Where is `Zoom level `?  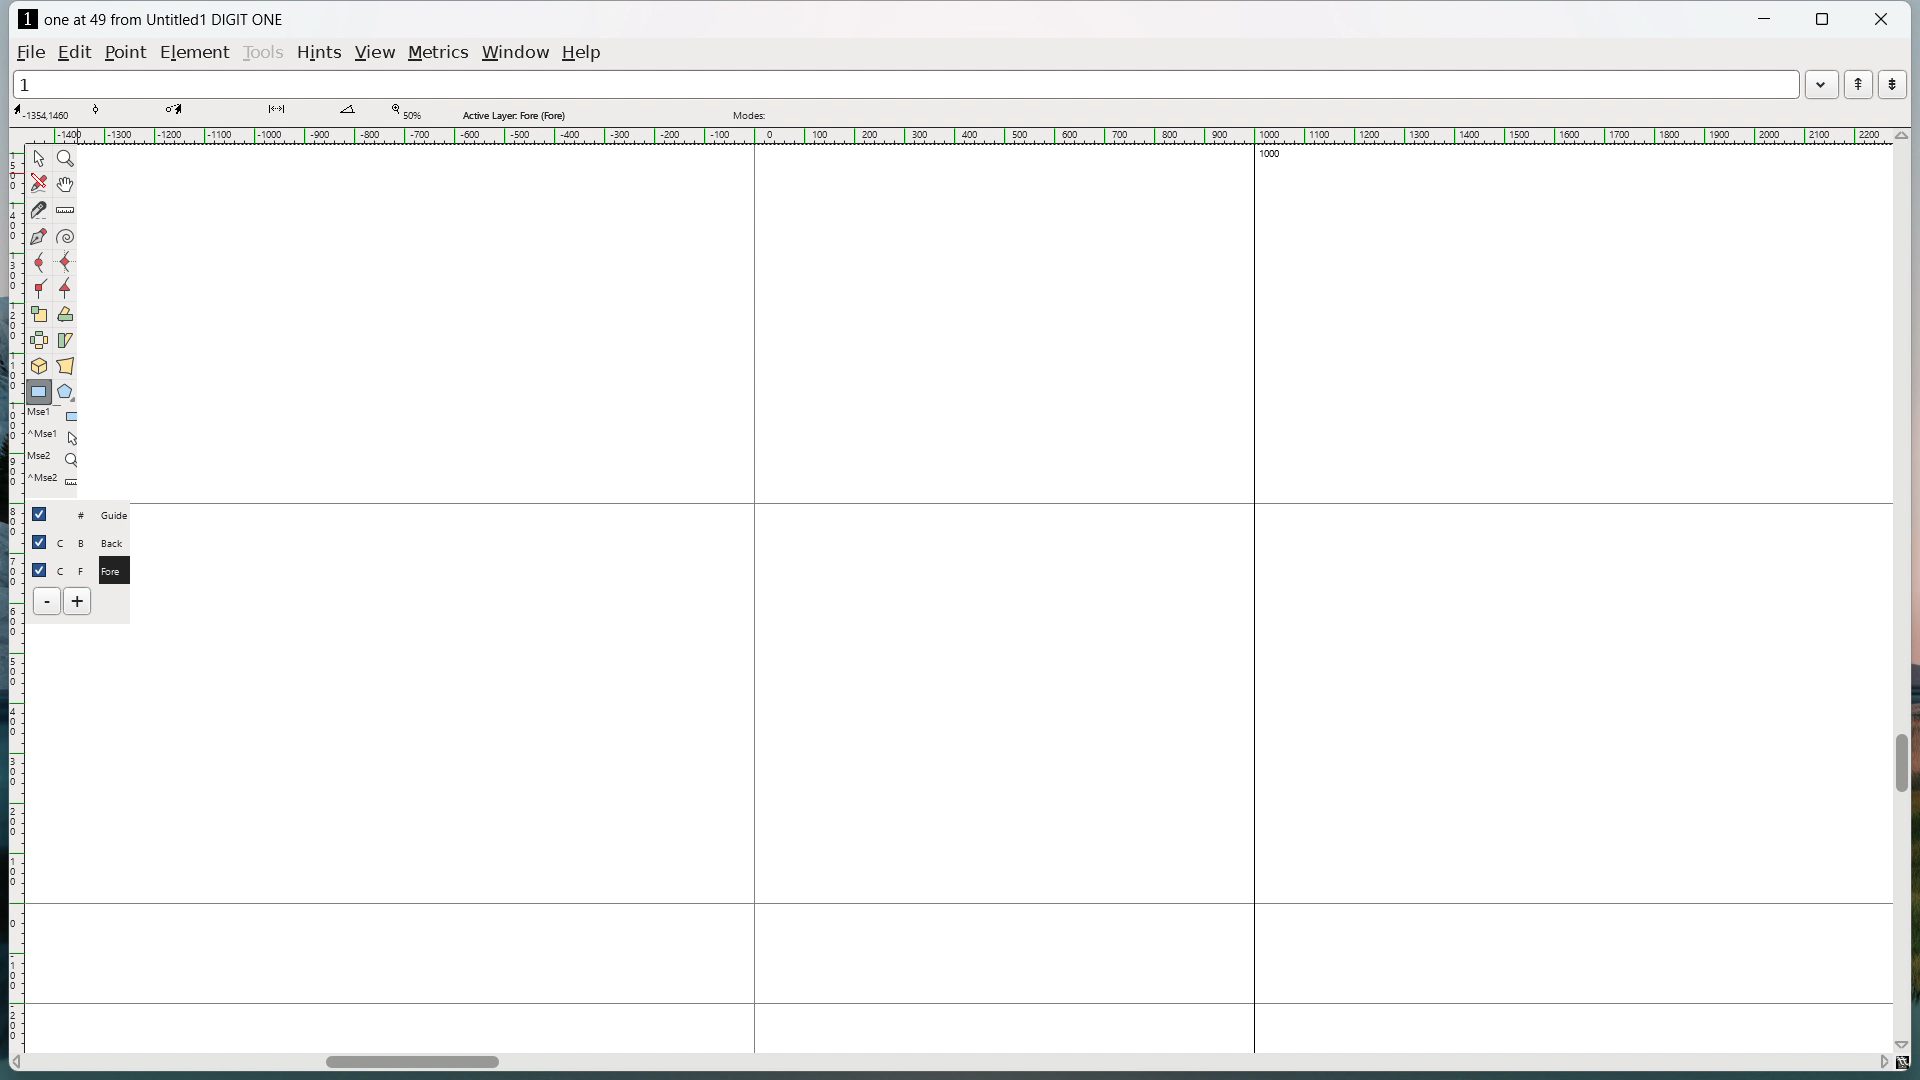
Zoom level  is located at coordinates (405, 112).